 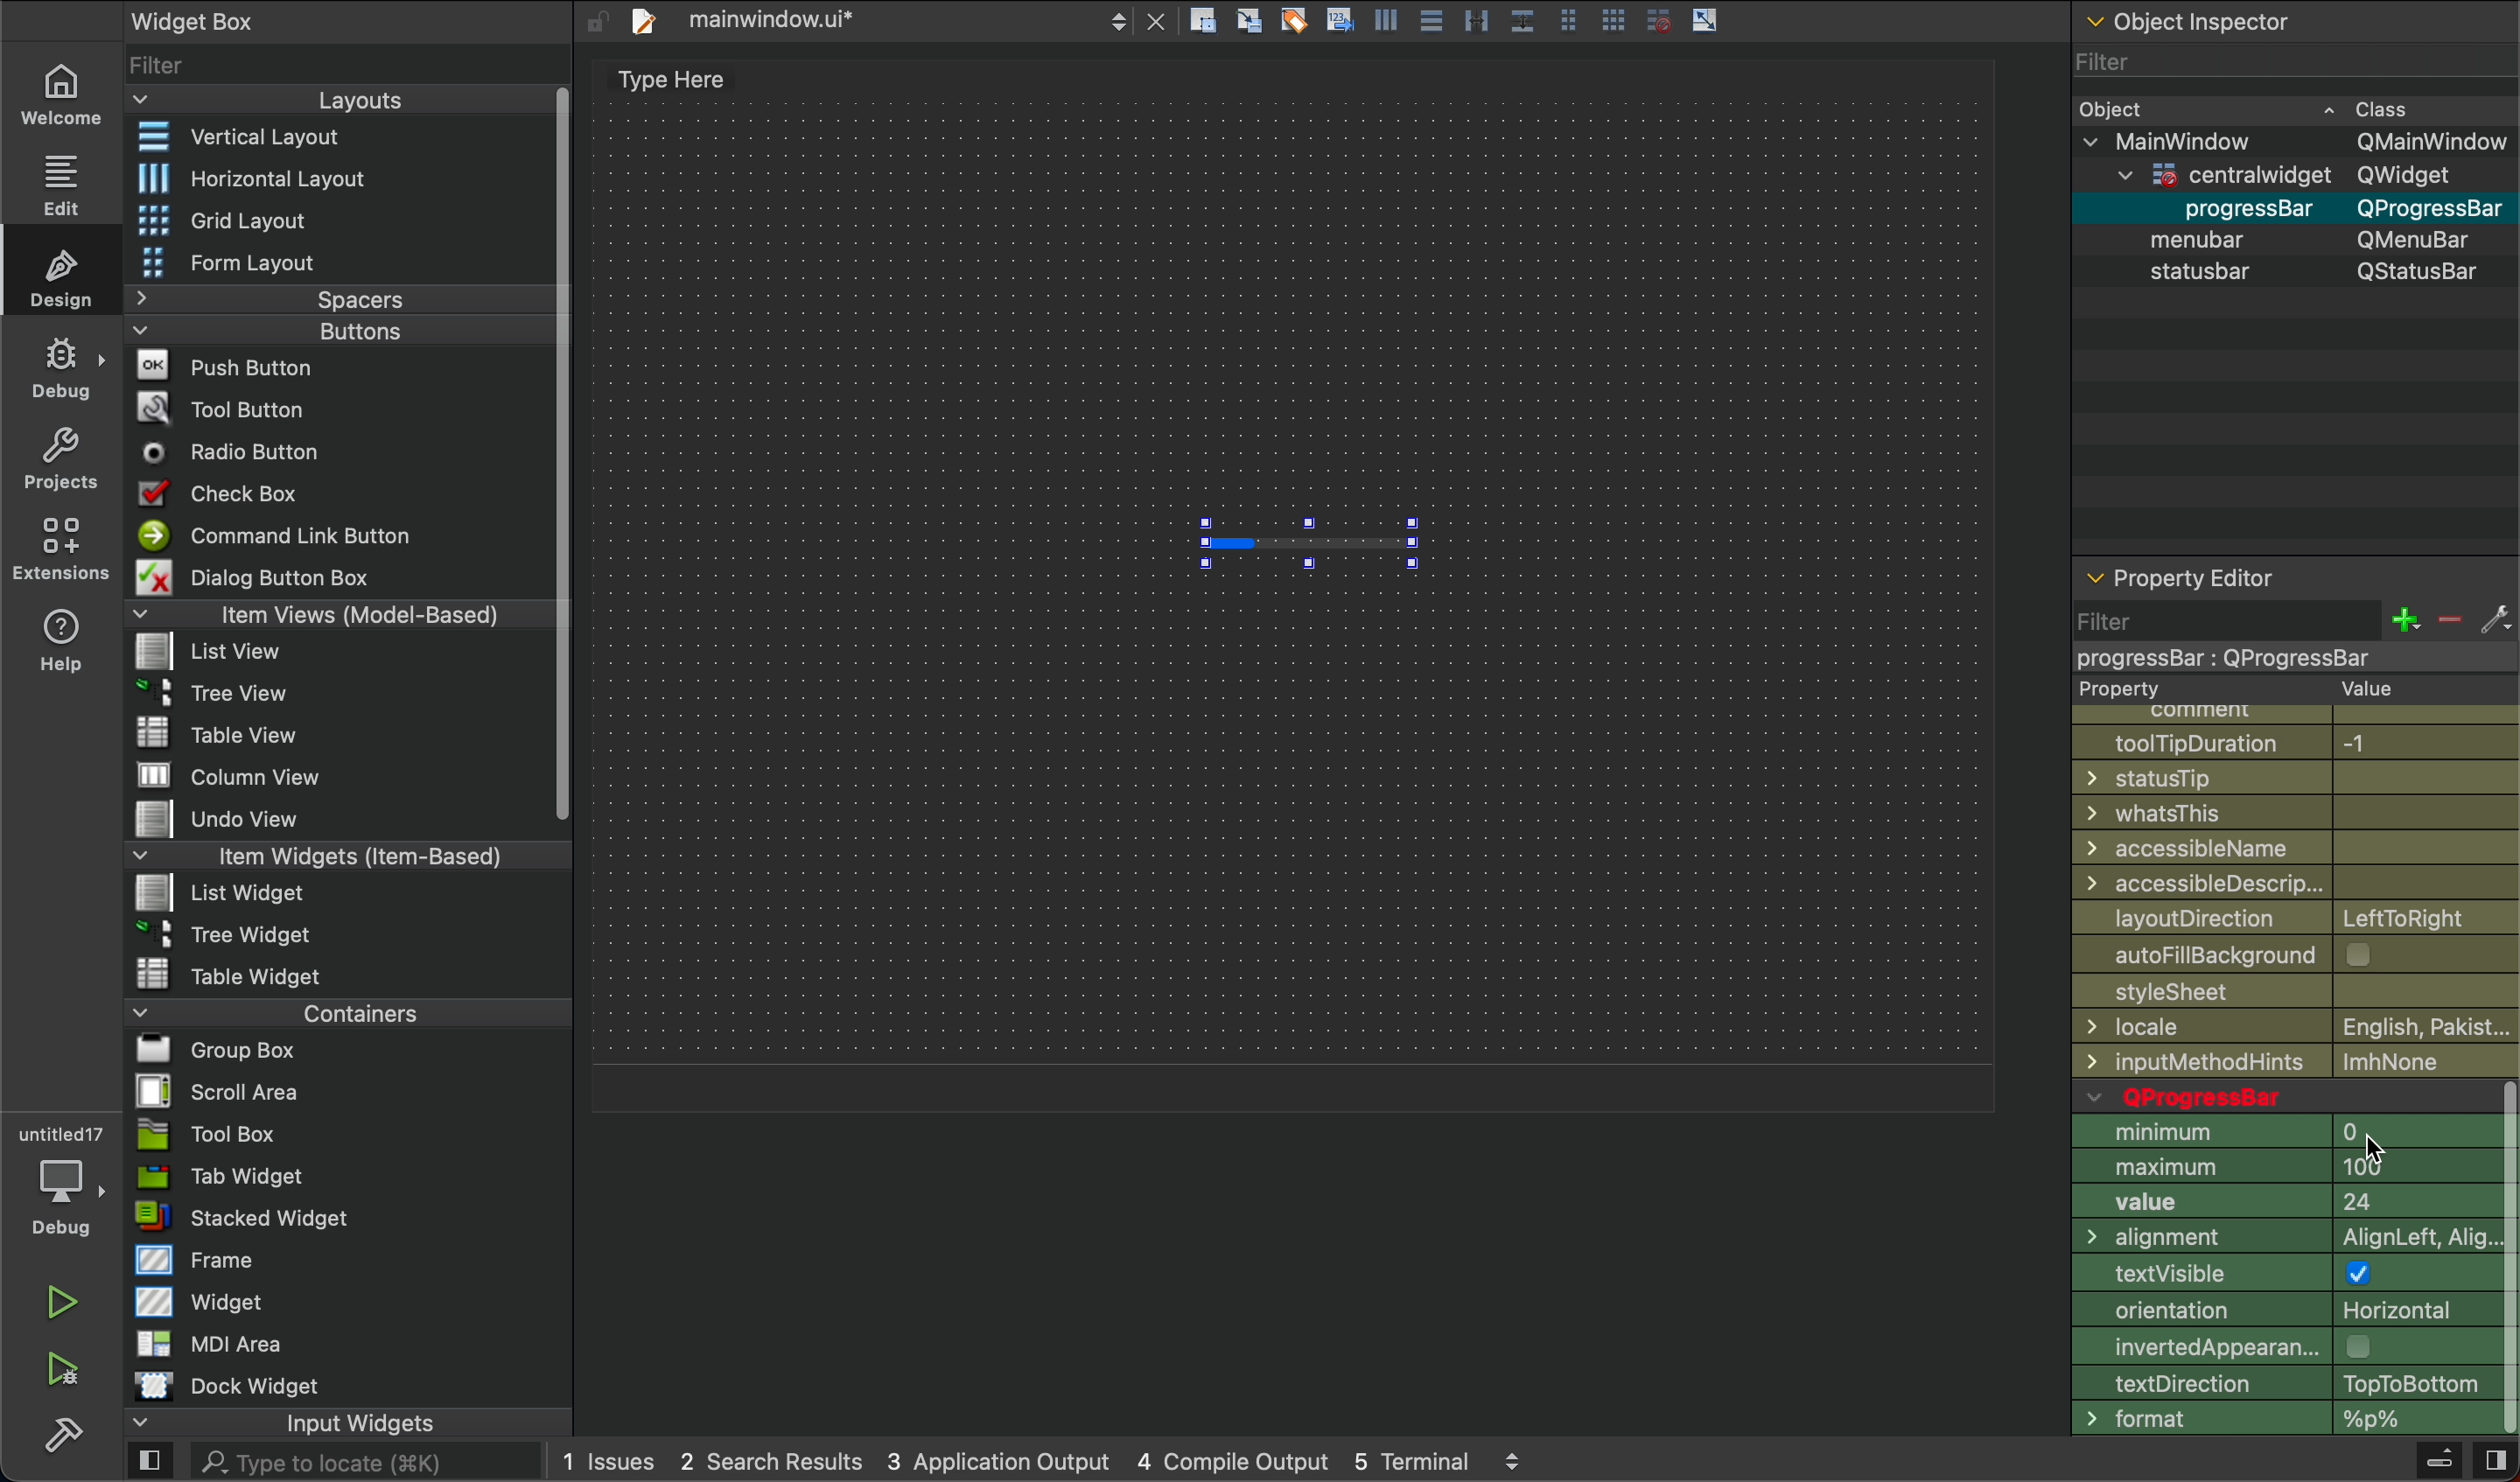 What do you see at coordinates (231, 932) in the screenshot?
I see `File` at bounding box center [231, 932].